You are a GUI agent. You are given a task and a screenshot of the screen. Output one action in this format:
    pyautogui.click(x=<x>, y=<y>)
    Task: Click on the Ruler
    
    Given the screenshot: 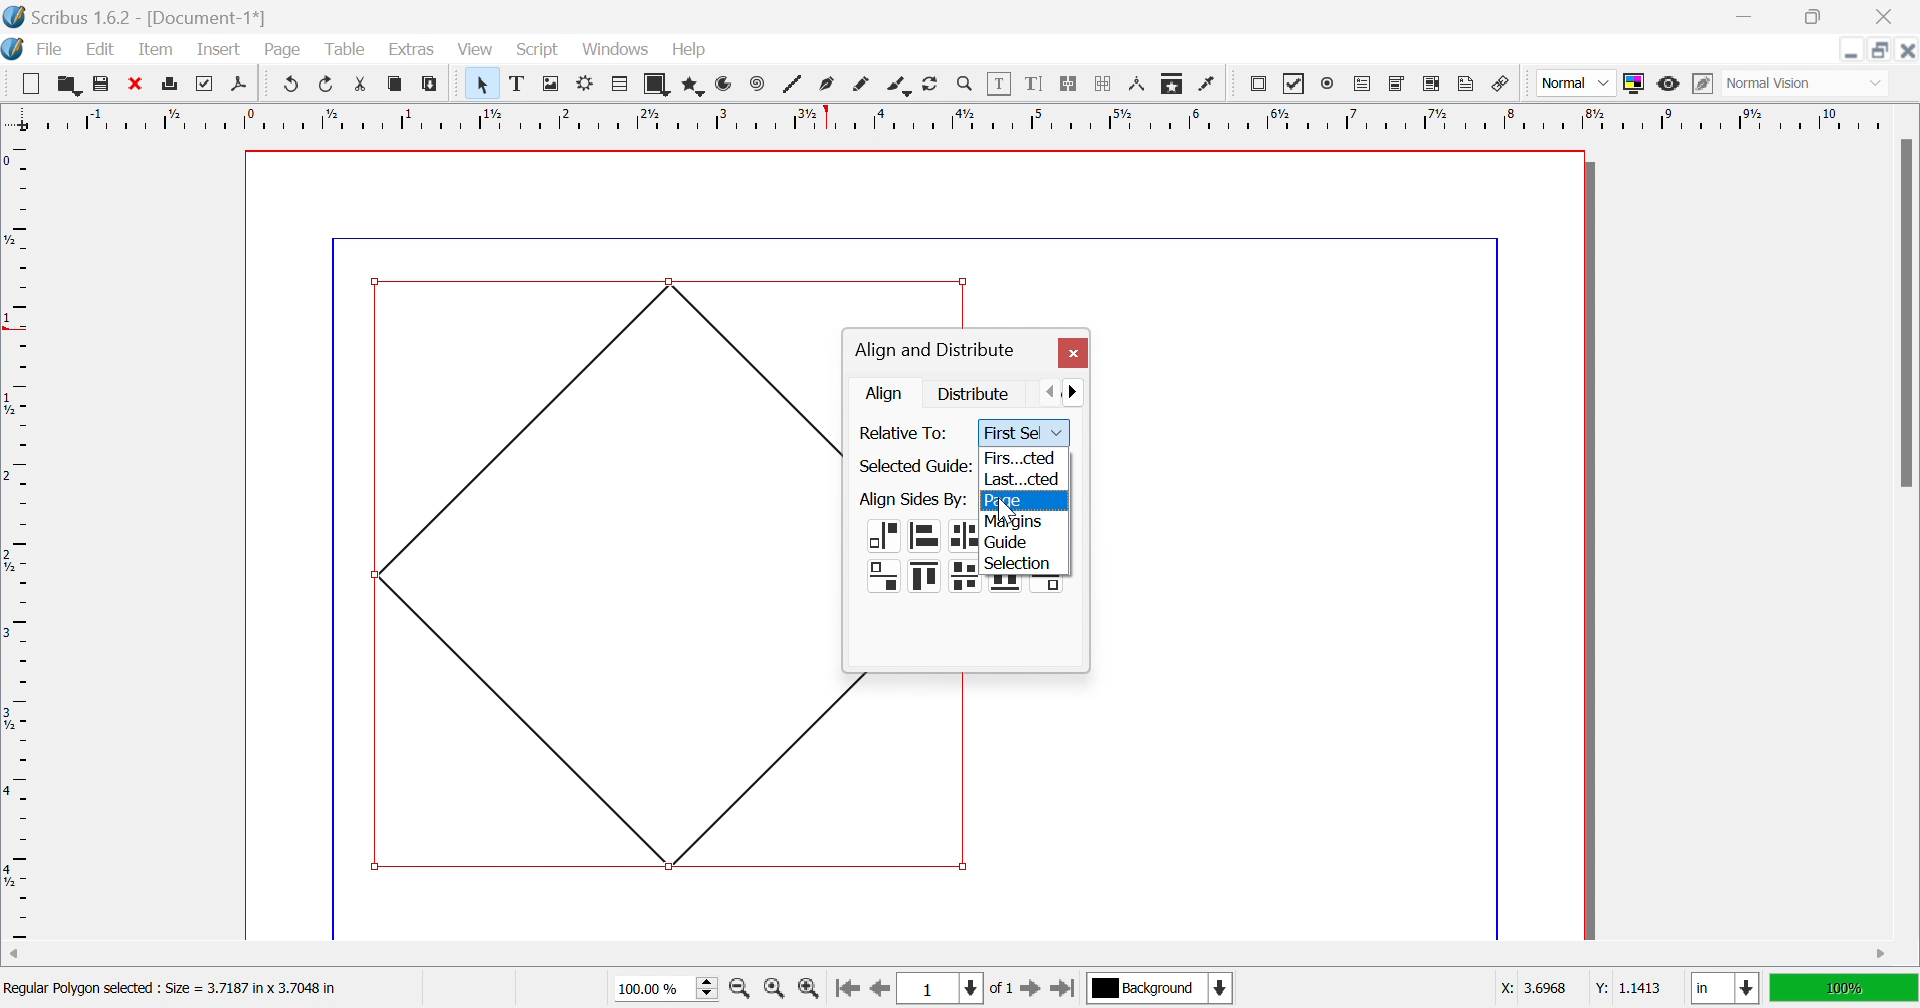 What is the action you would take?
    pyautogui.click(x=18, y=540)
    